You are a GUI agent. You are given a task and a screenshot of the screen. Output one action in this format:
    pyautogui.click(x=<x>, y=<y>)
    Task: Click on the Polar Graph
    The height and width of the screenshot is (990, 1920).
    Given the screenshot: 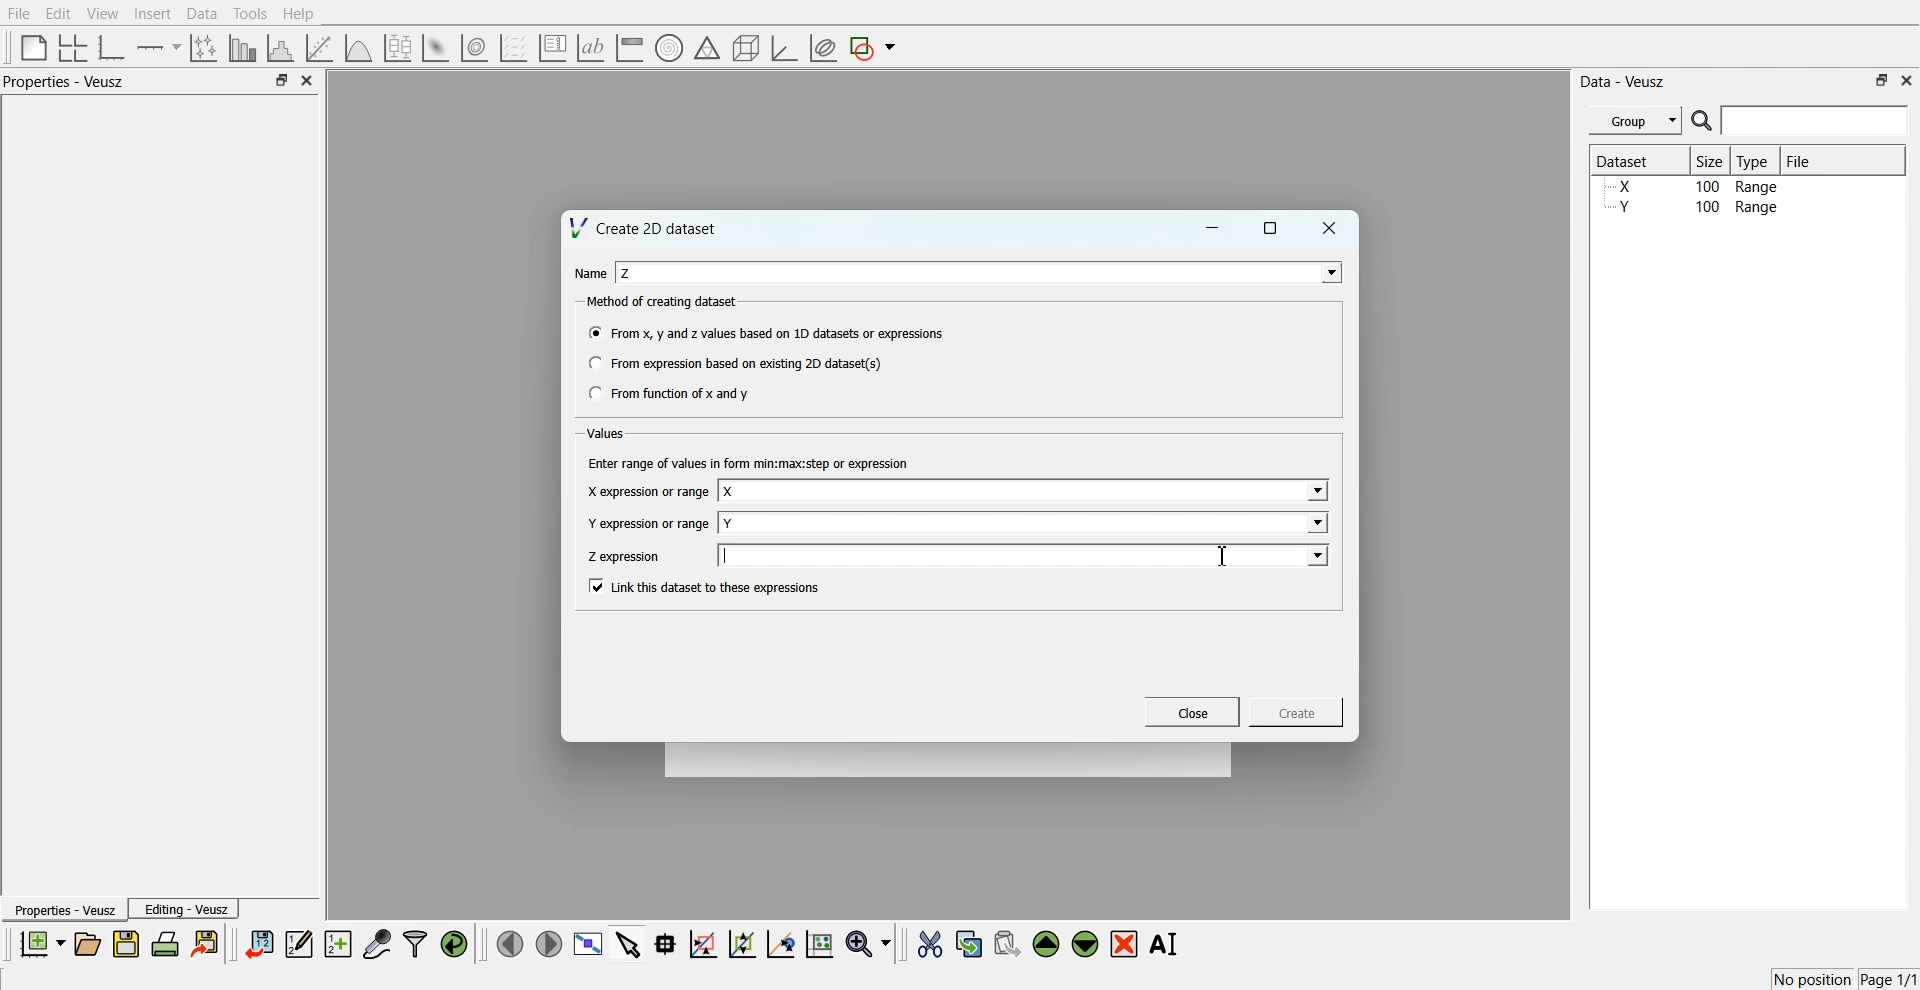 What is the action you would take?
    pyautogui.click(x=669, y=48)
    